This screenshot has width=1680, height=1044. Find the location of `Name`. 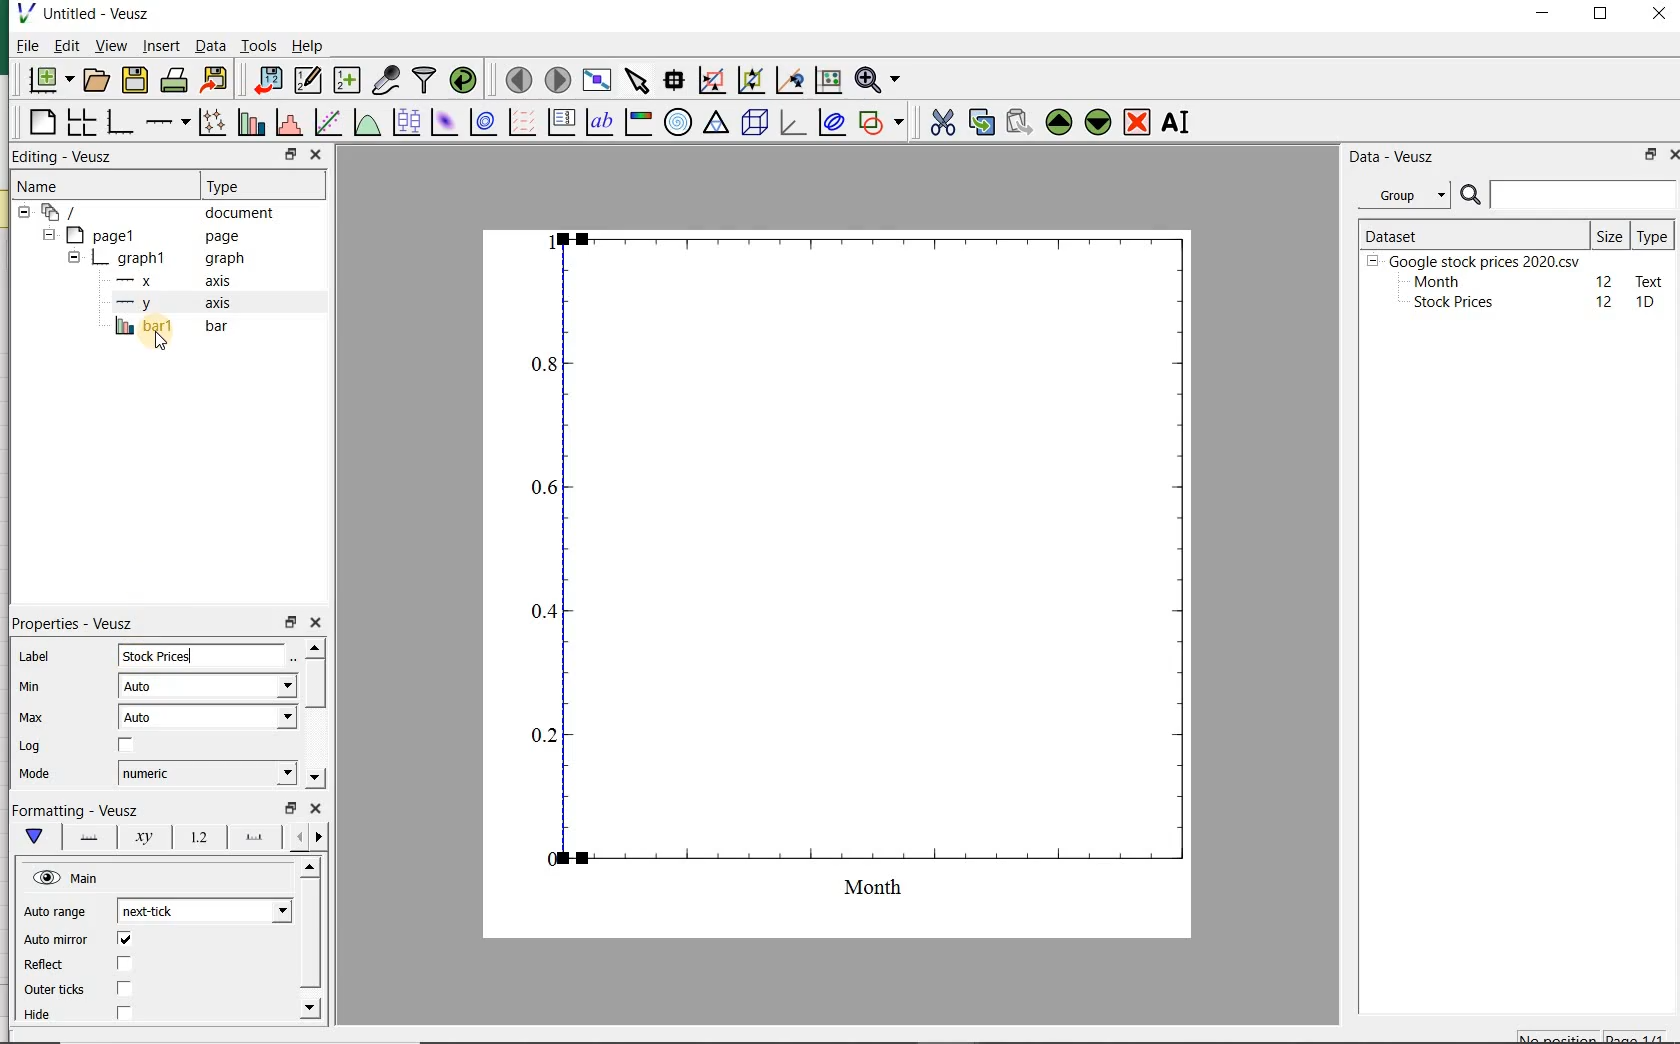

Name is located at coordinates (51, 186).